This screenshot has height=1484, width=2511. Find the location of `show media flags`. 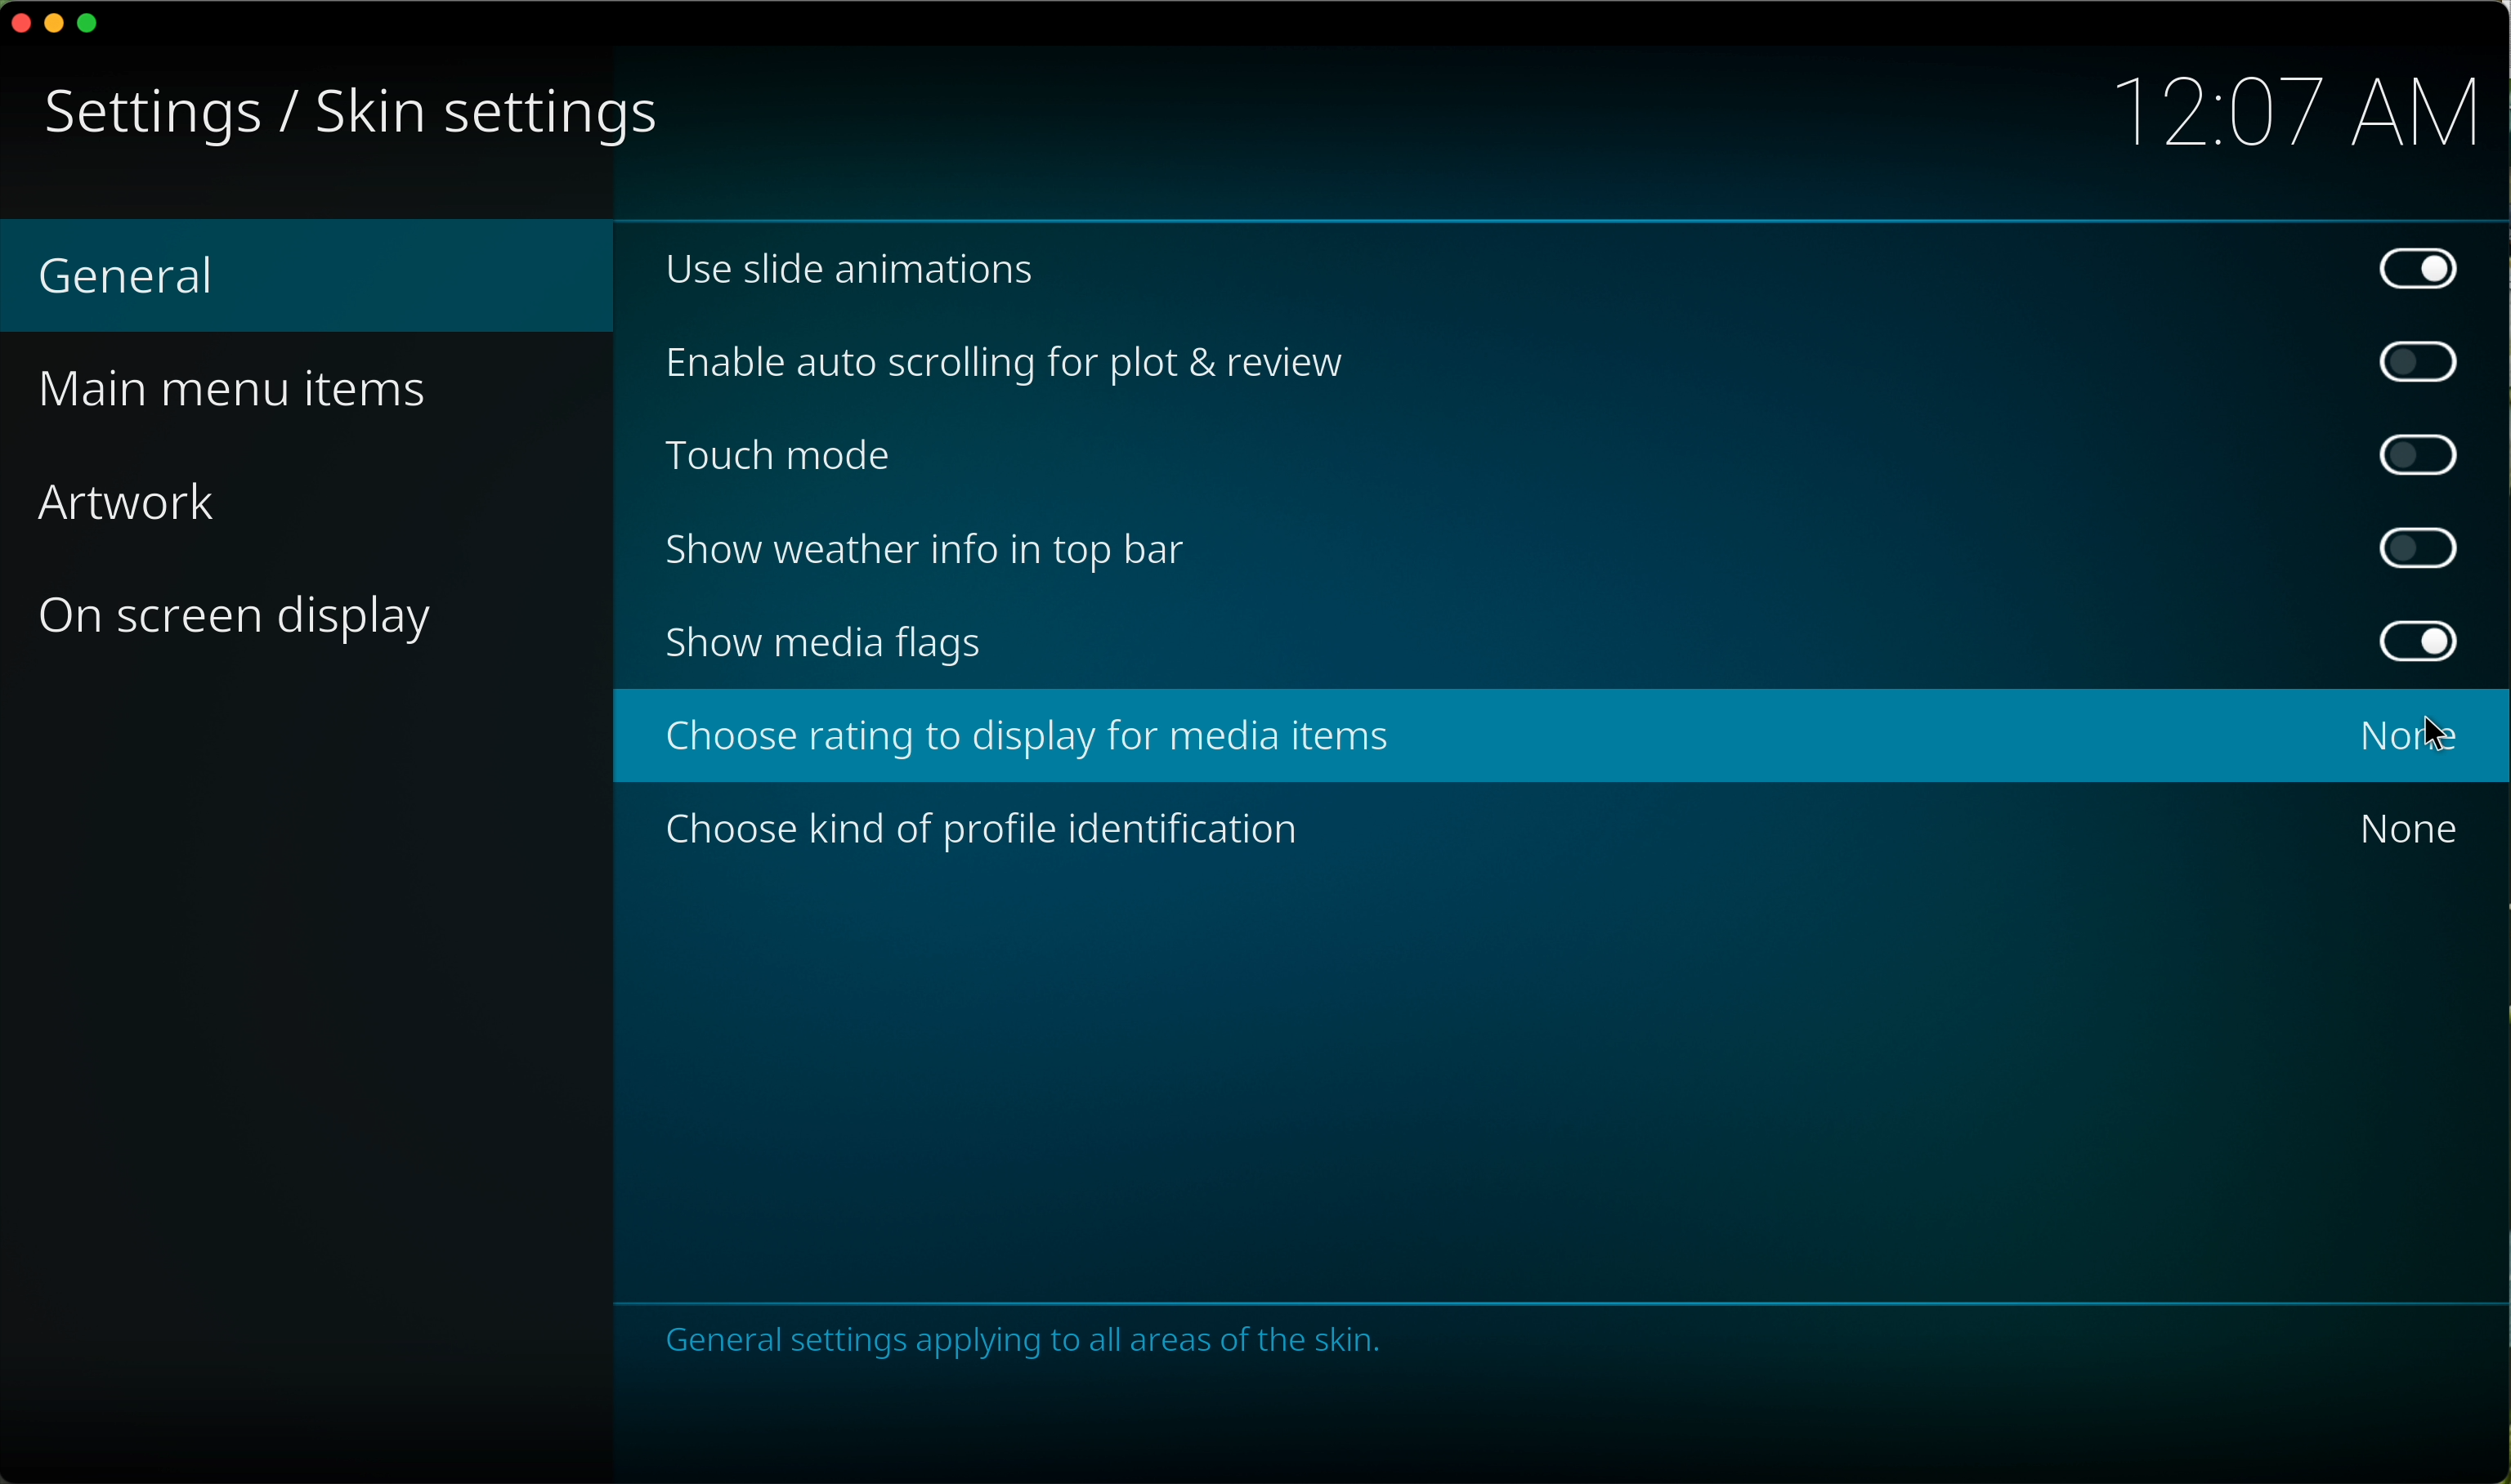

show media flags is located at coordinates (1569, 645).